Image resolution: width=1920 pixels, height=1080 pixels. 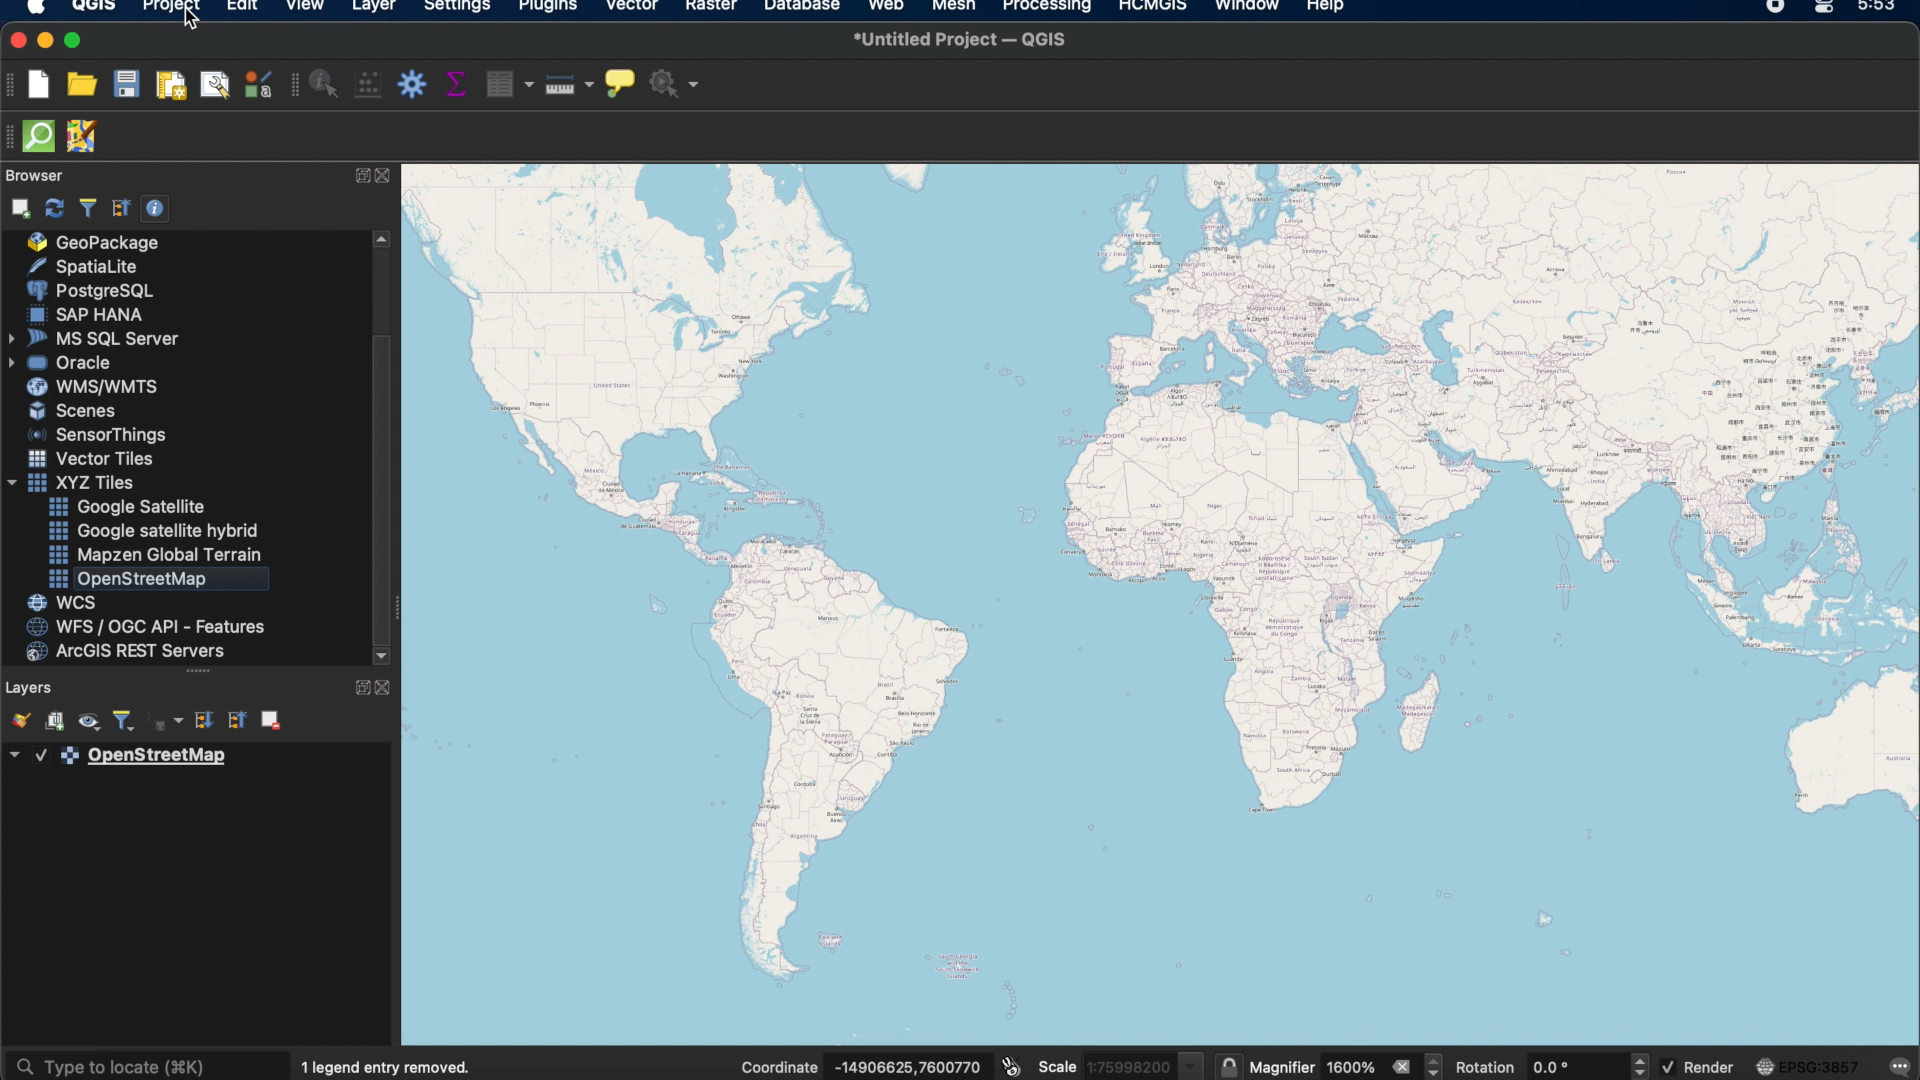 What do you see at coordinates (1009, 1066) in the screenshot?
I see `toggle extents and mouse position display` at bounding box center [1009, 1066].